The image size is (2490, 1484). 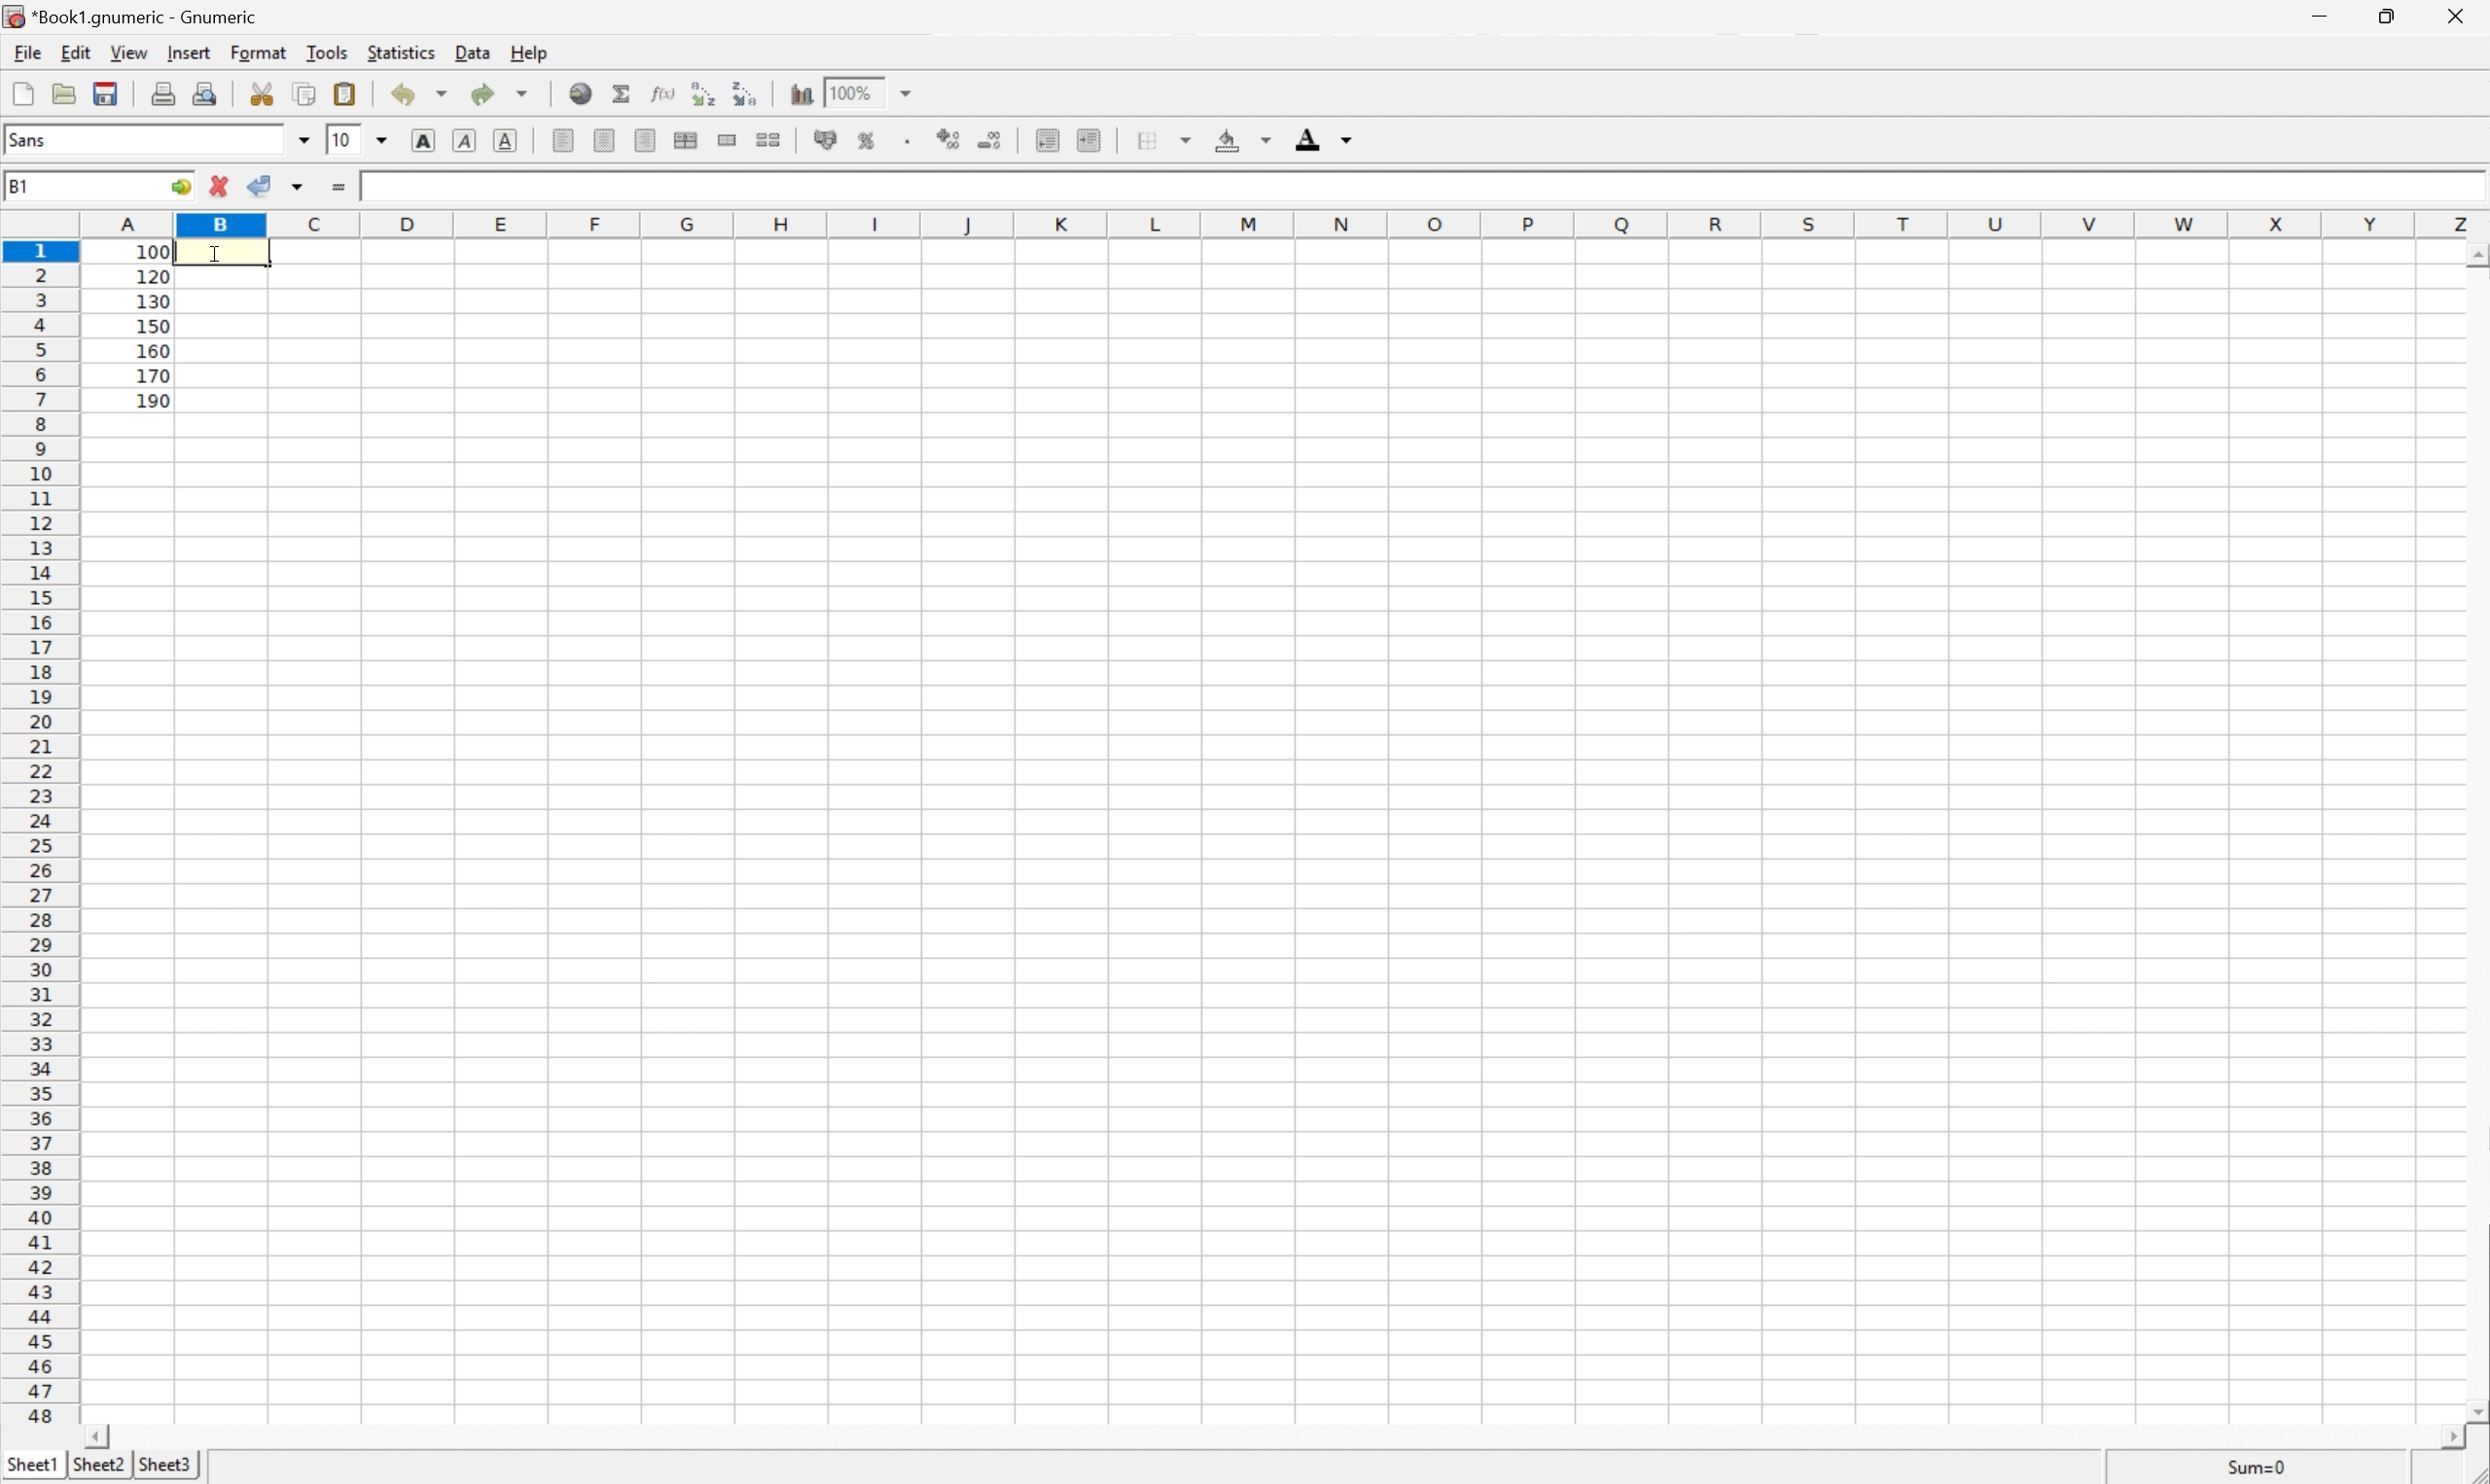 I want to click on Open a file, so click(x=66, y=94).